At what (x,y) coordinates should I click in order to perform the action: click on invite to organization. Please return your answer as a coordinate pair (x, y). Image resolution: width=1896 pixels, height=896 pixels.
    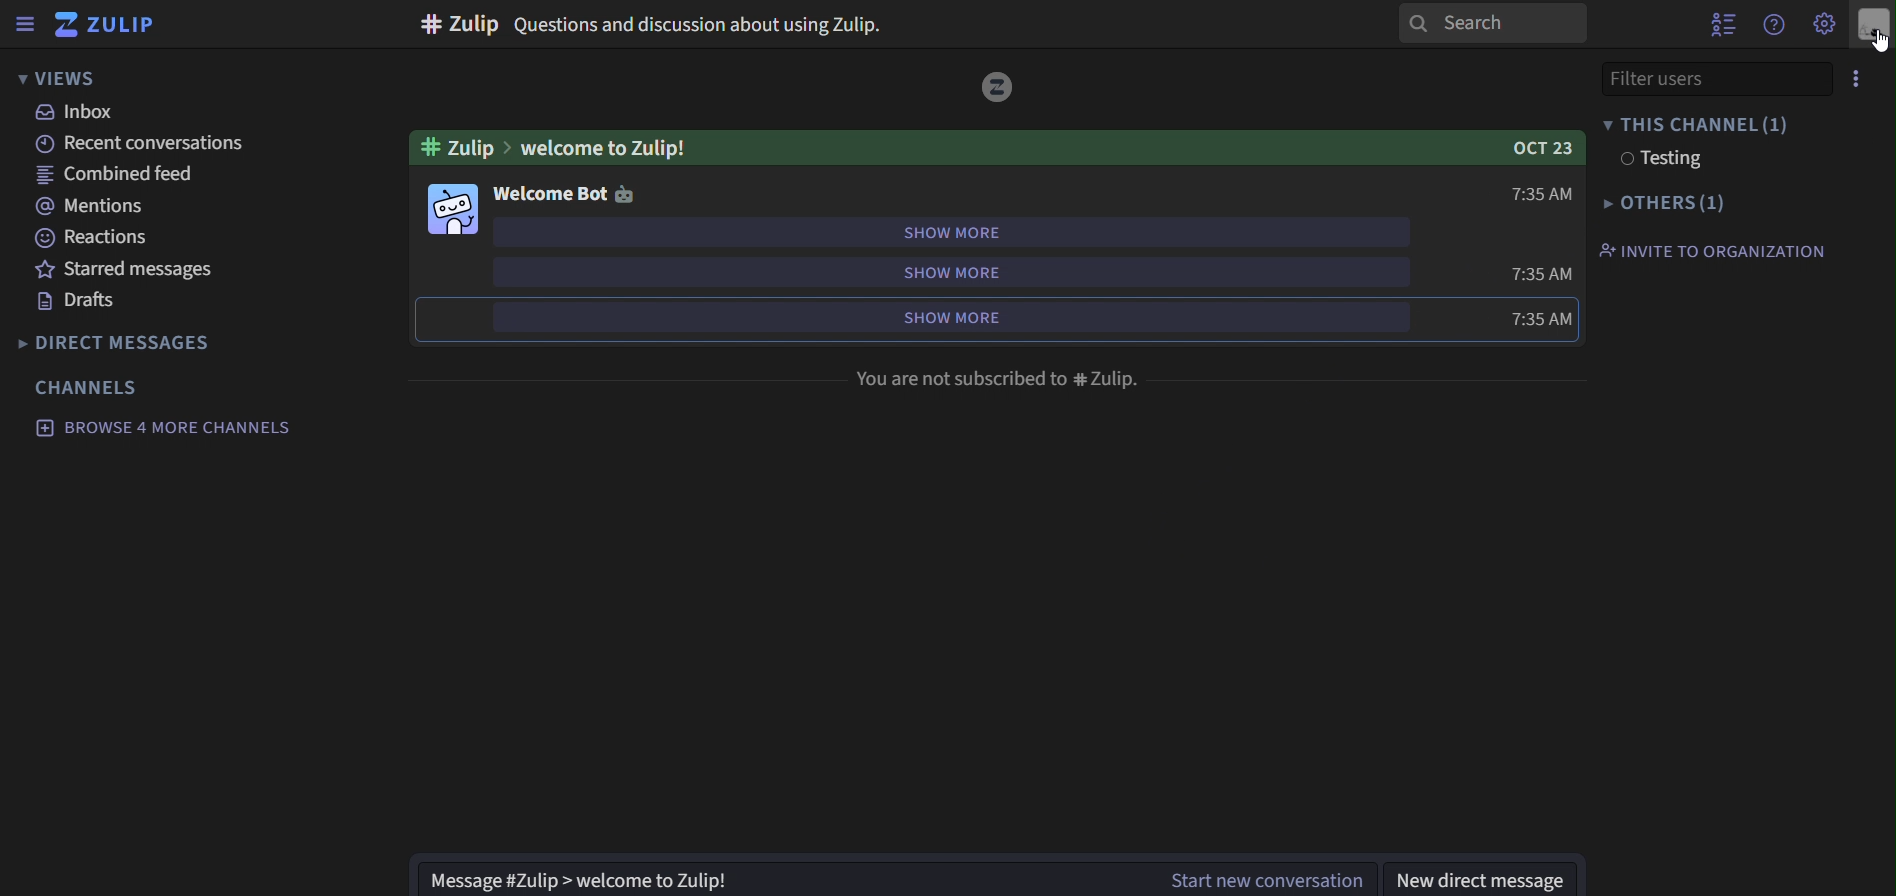
    Looking at the image, I should click on (1711, 250).